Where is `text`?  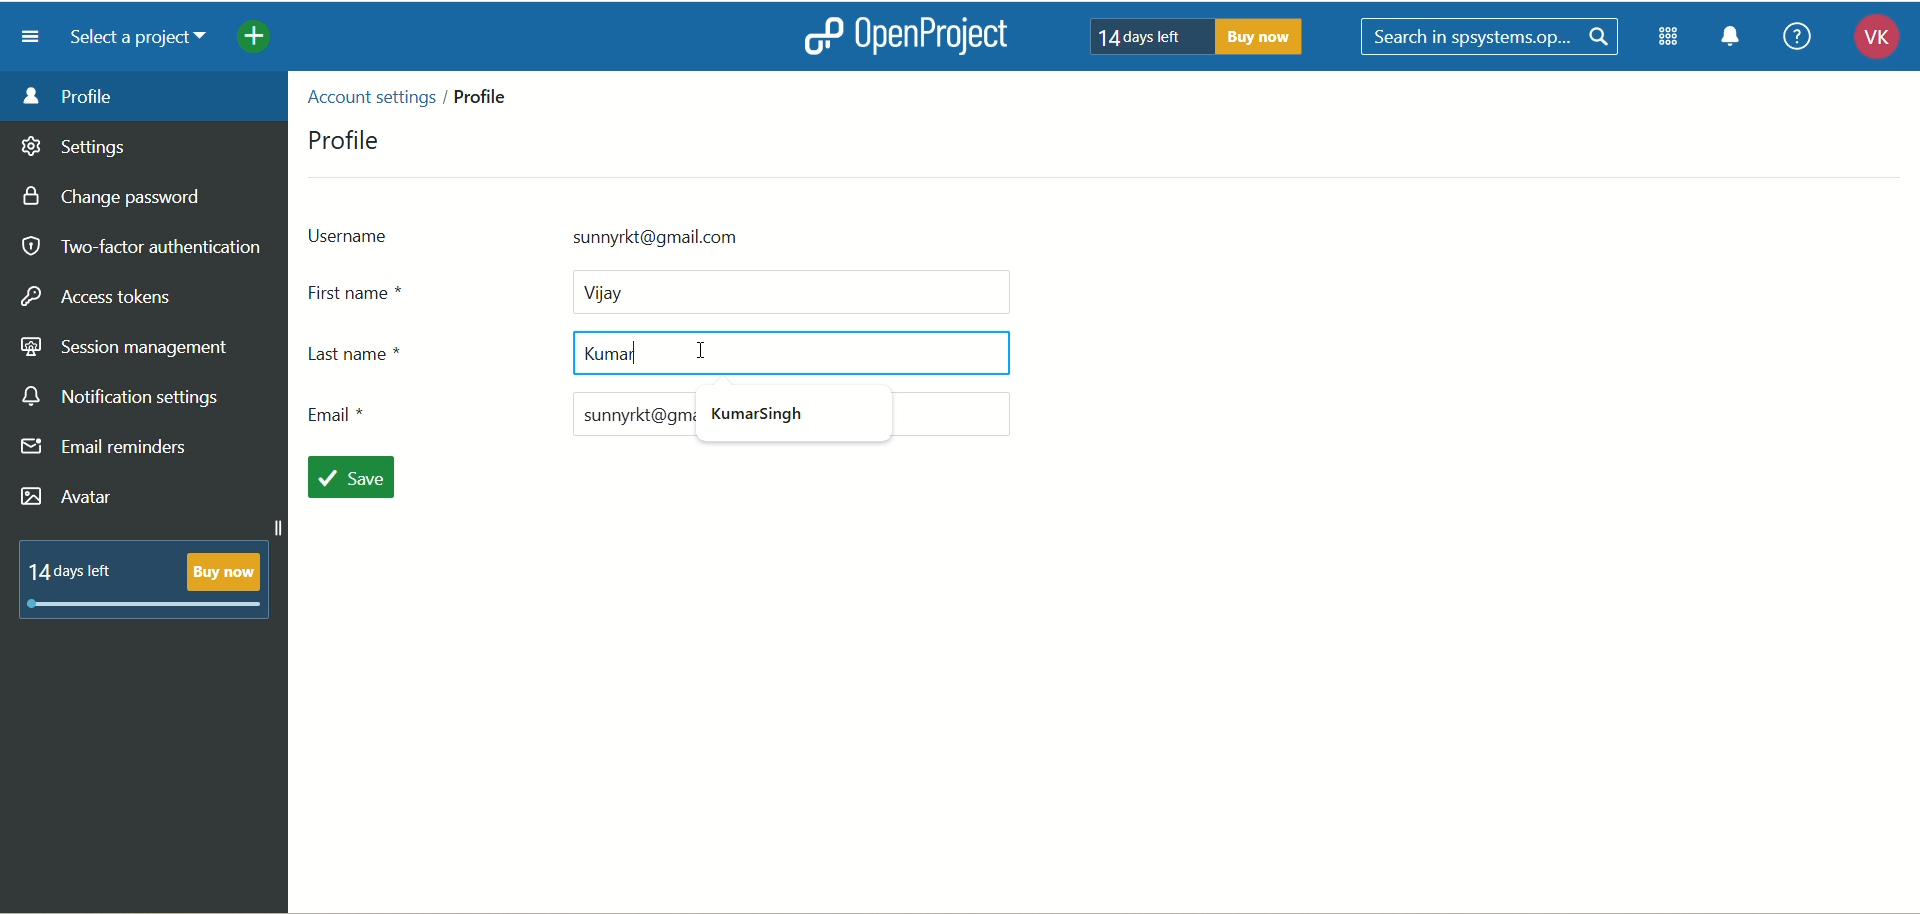 text is located at coordinates (1199, 37).